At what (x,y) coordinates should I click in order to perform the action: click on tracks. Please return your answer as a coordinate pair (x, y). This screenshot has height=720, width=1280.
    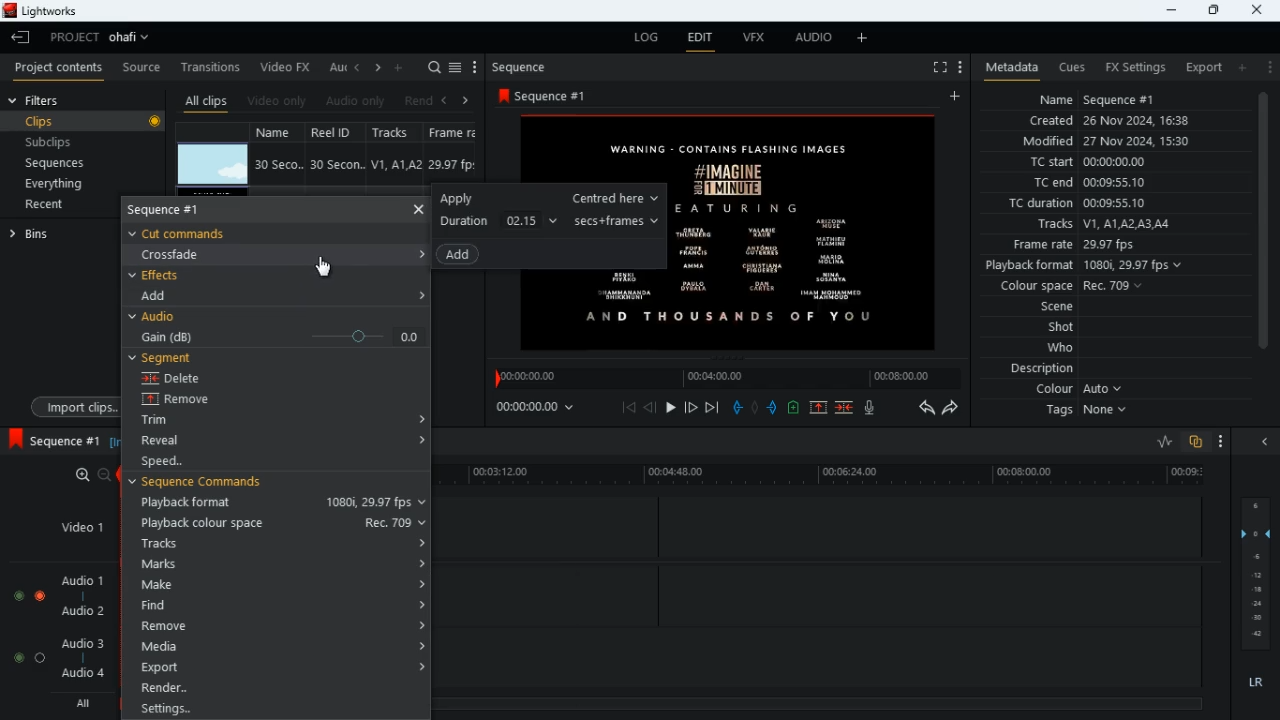
    Looking at the image, I should click on (398, 133).